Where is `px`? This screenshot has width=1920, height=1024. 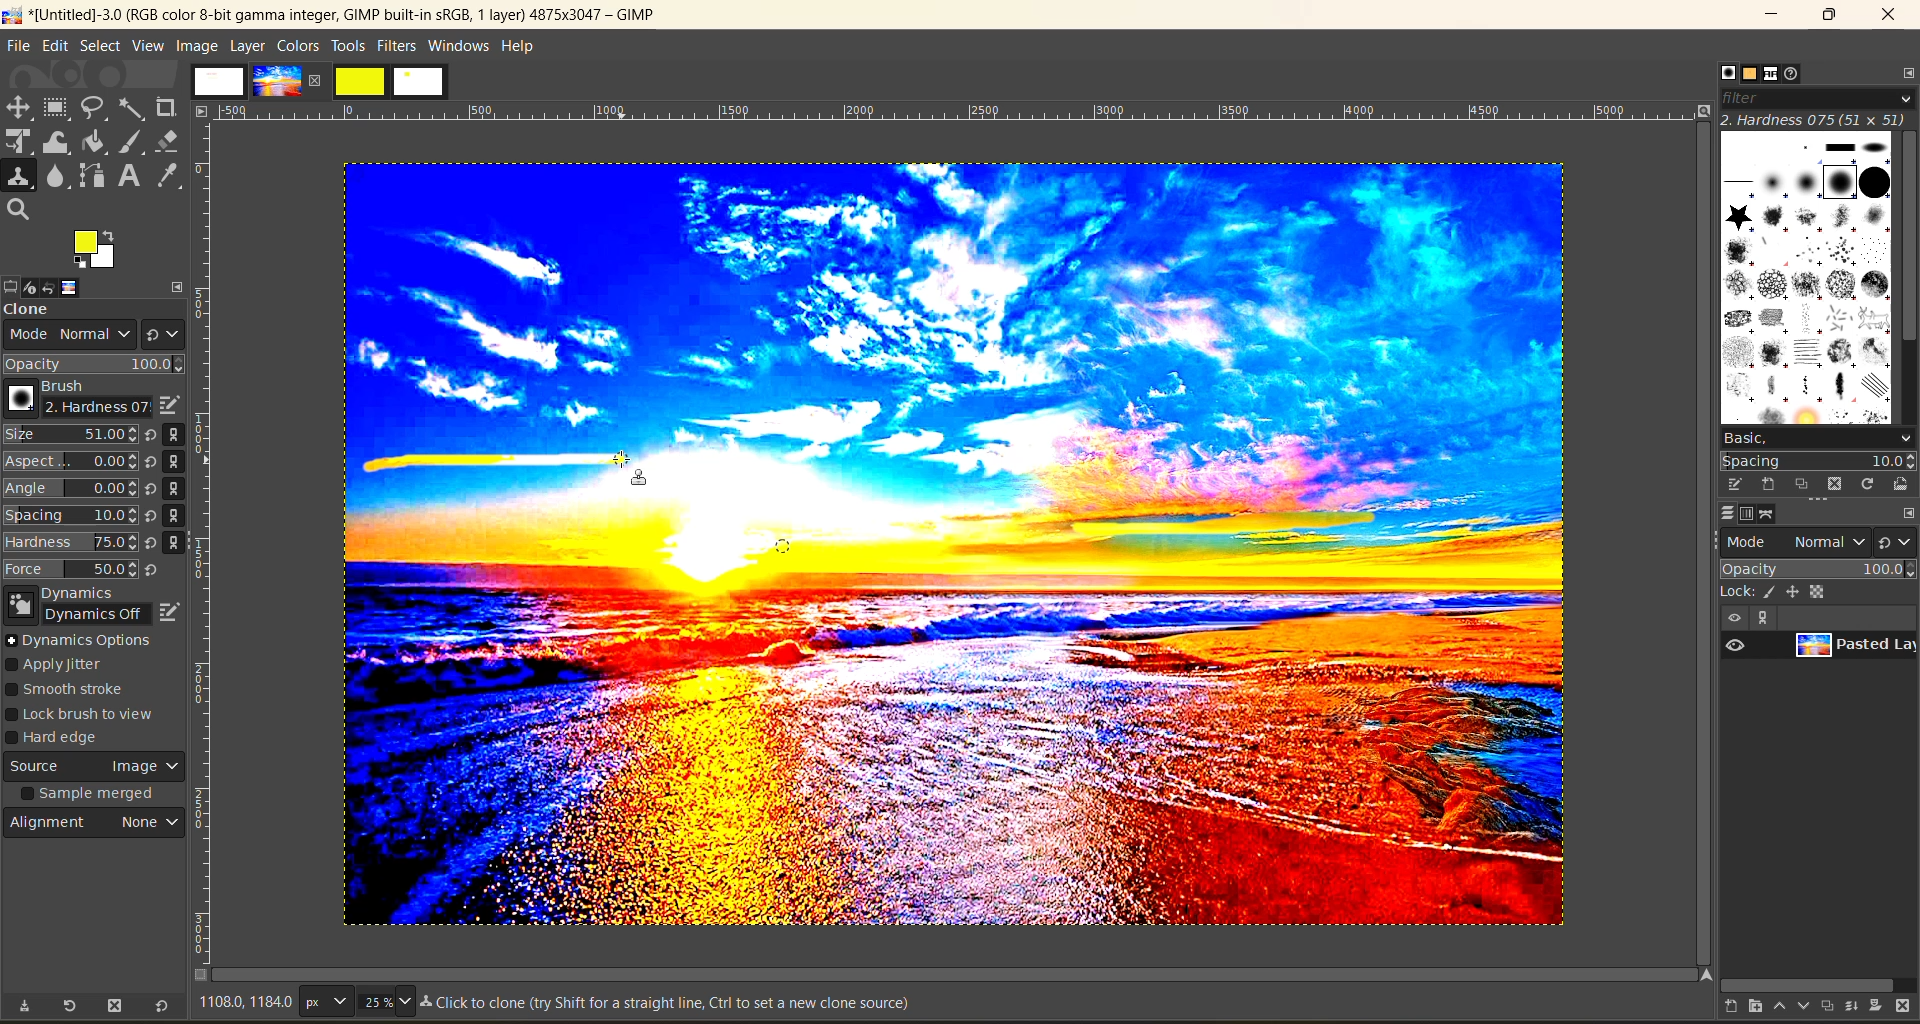
px is located at coordinates (323, 1001).